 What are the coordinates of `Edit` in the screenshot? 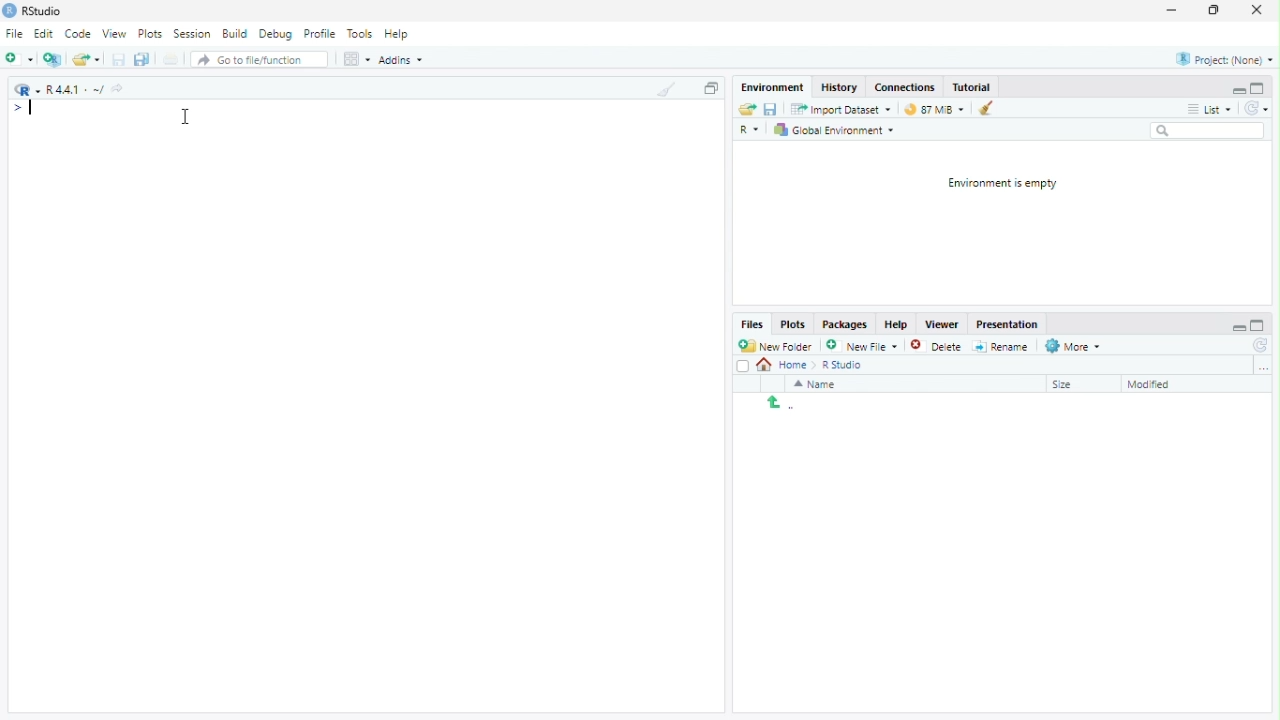 It's located at (44, 34).